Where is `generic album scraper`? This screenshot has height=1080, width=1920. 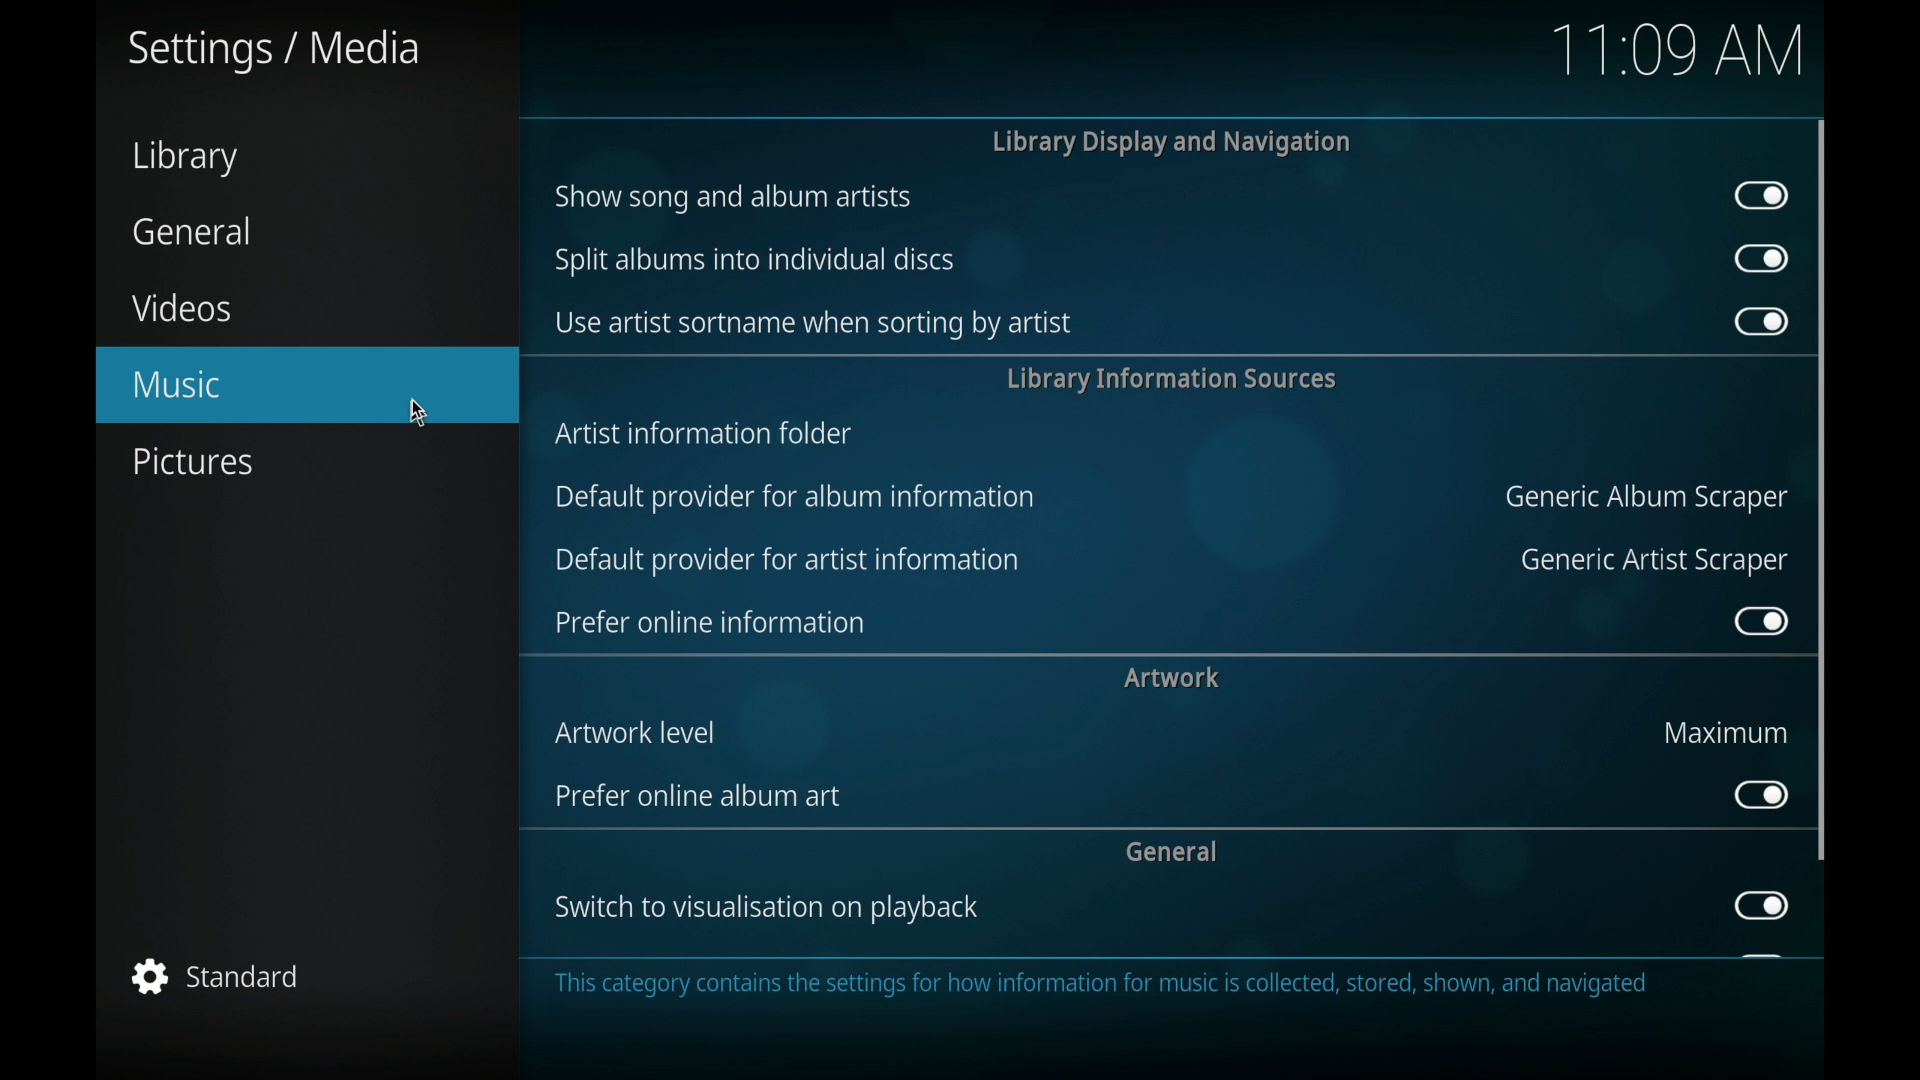 generic album scraper is located at coordinates (1646, 498).